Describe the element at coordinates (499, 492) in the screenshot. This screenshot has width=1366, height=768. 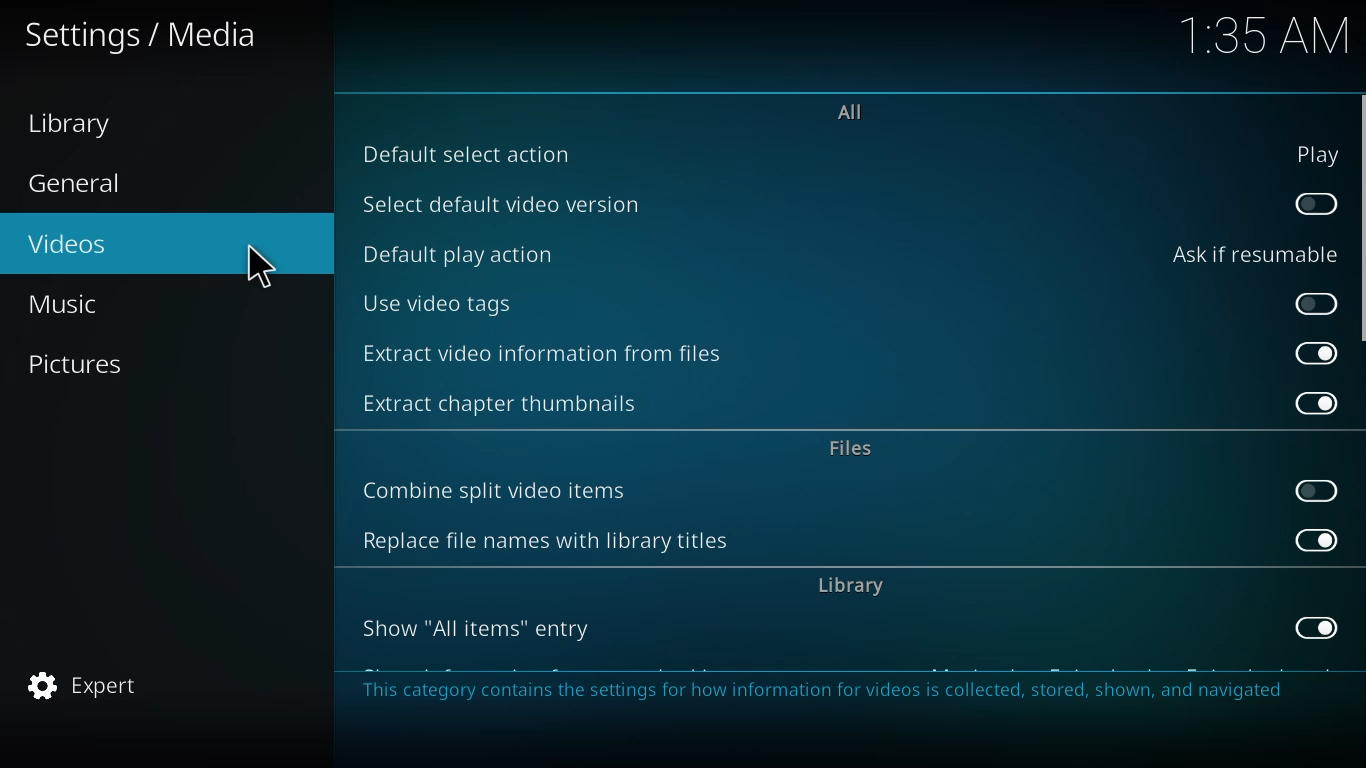
I see `combine split video items` at that location.